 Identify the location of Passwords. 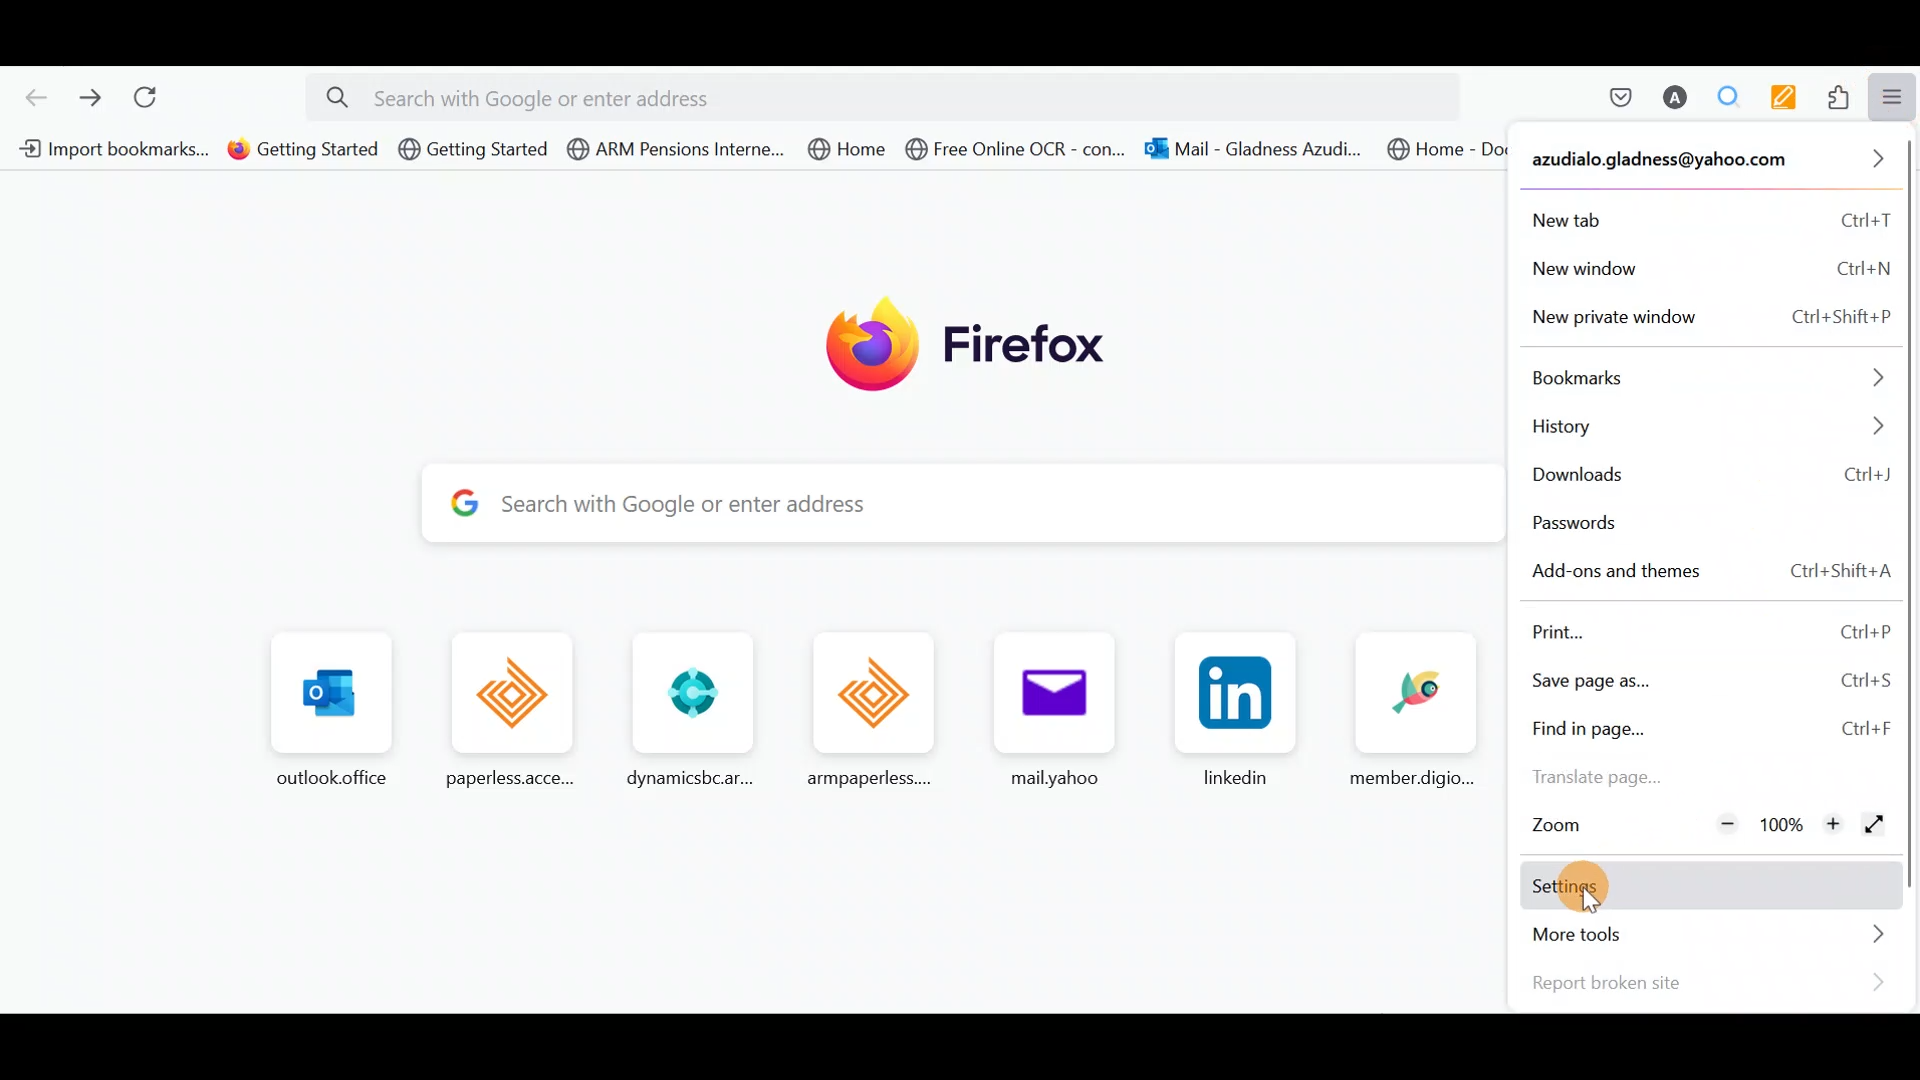
(1580, 524).